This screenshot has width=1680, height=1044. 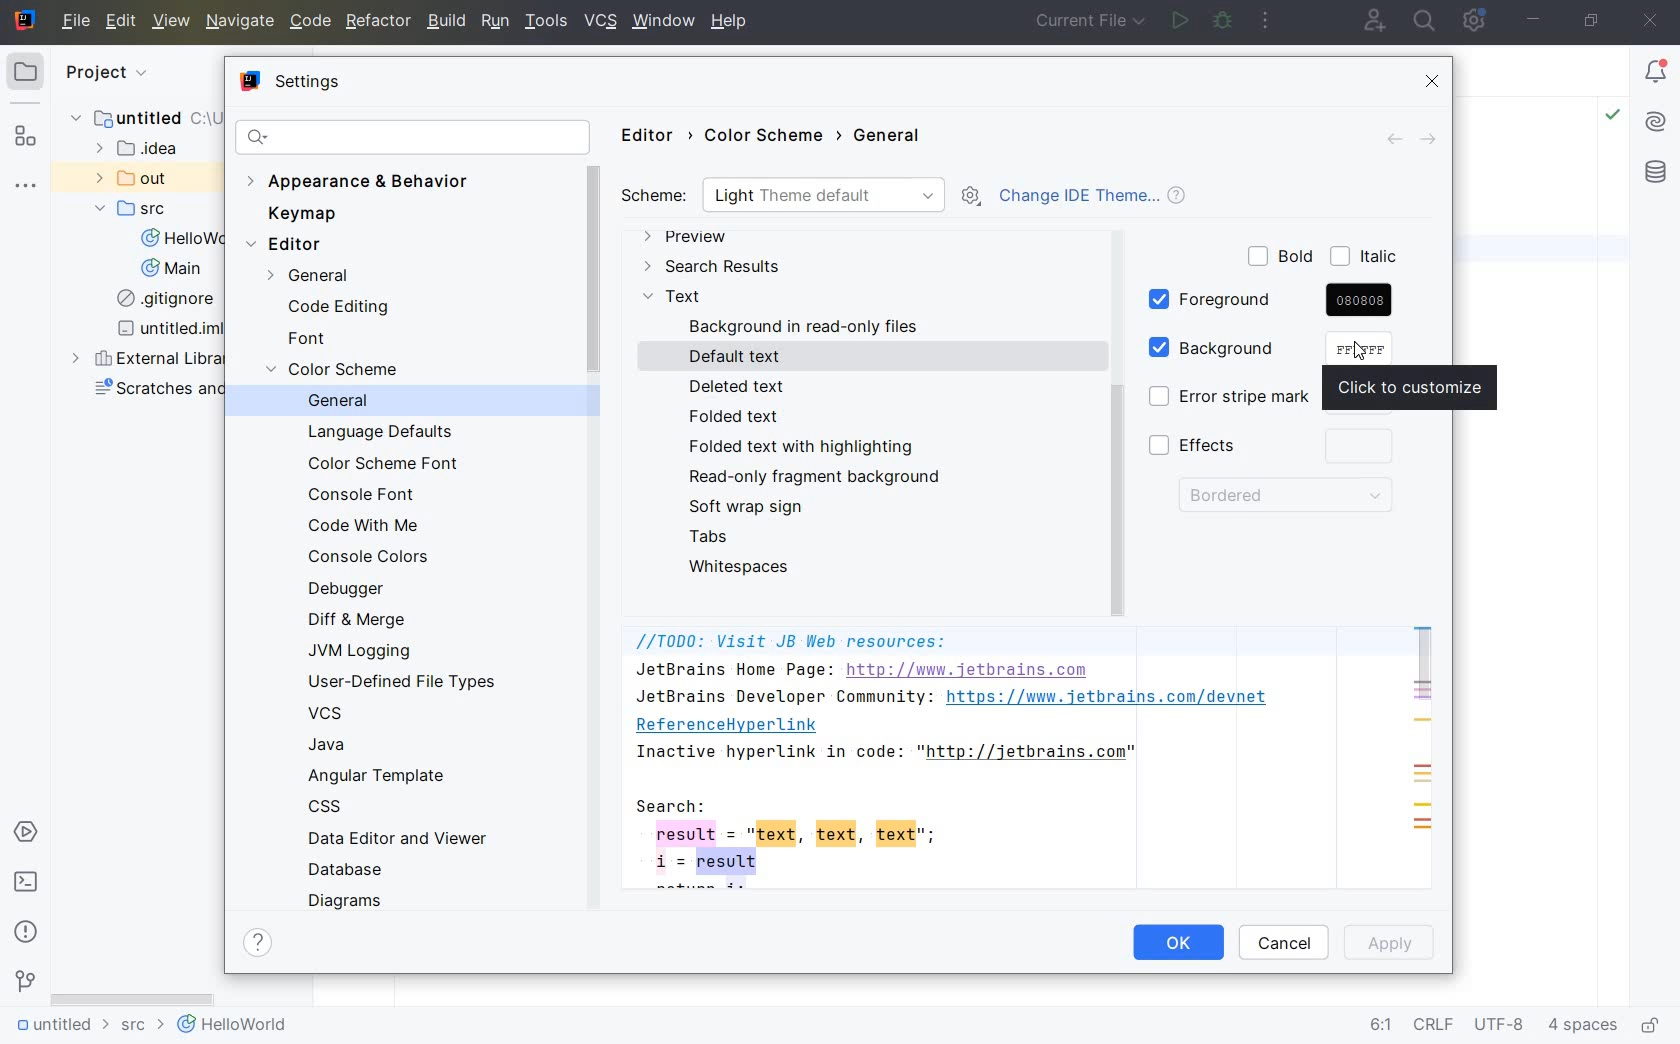 I want to click on BORDERED, so click(x=1283, y=499).